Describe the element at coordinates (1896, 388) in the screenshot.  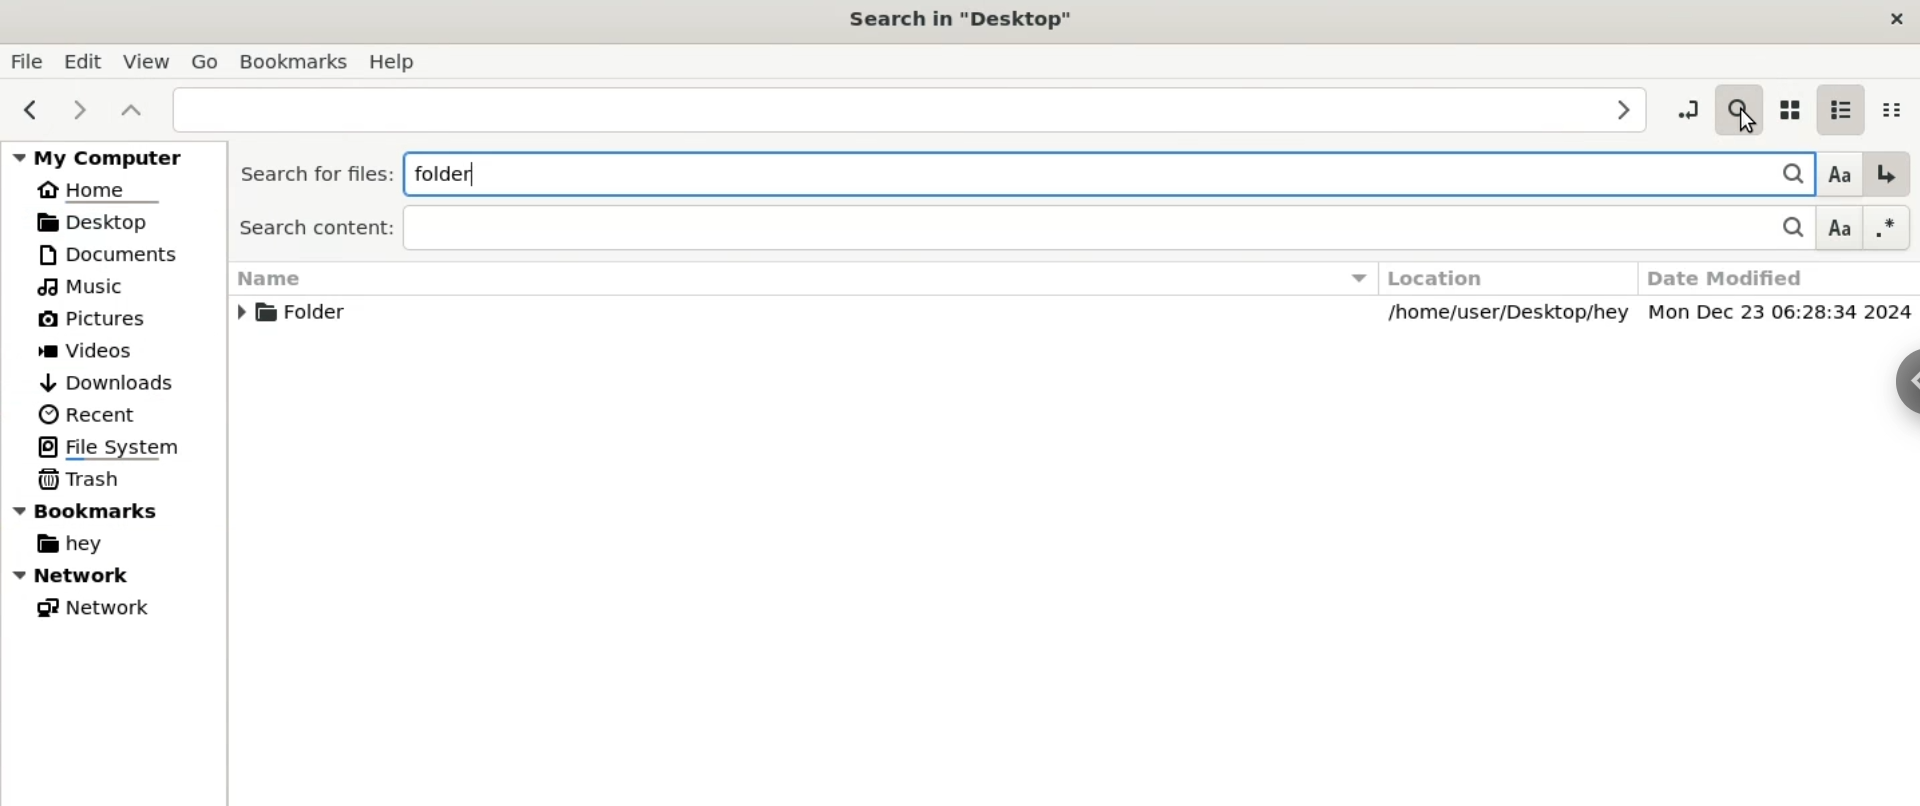
I see `Sidebar` at that location.